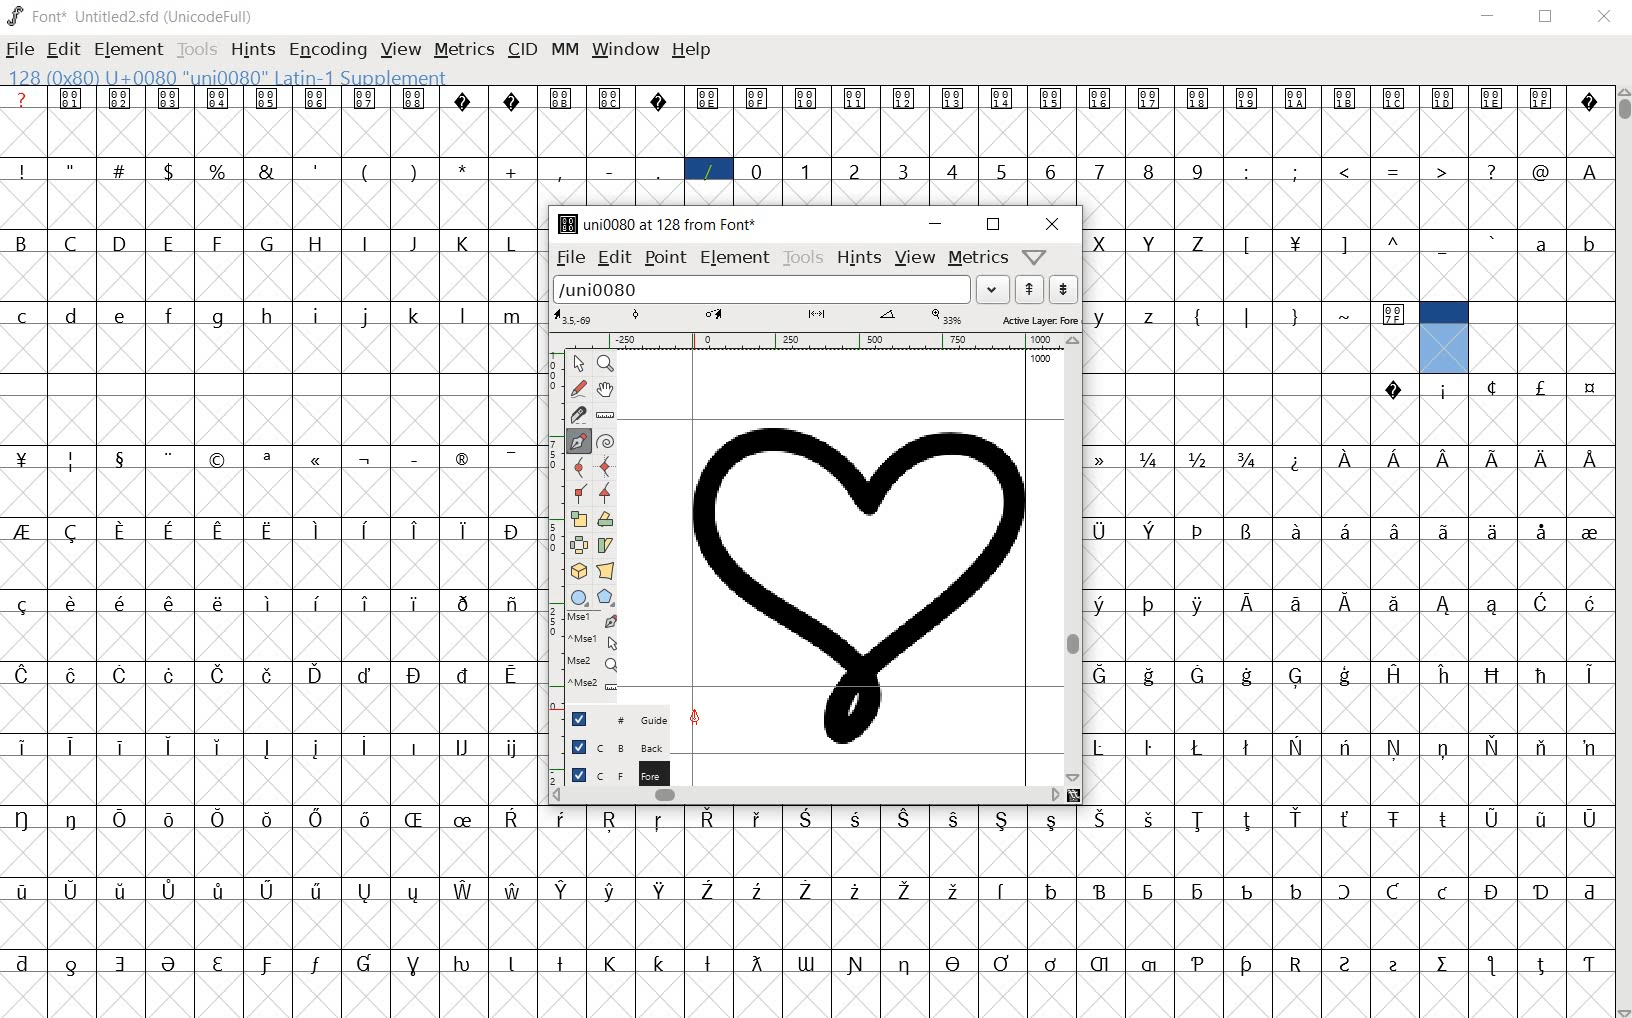 Image resolution: width=1632 pixels, height=1018 pixels. I want to click on glyph, so click(1345, 98).